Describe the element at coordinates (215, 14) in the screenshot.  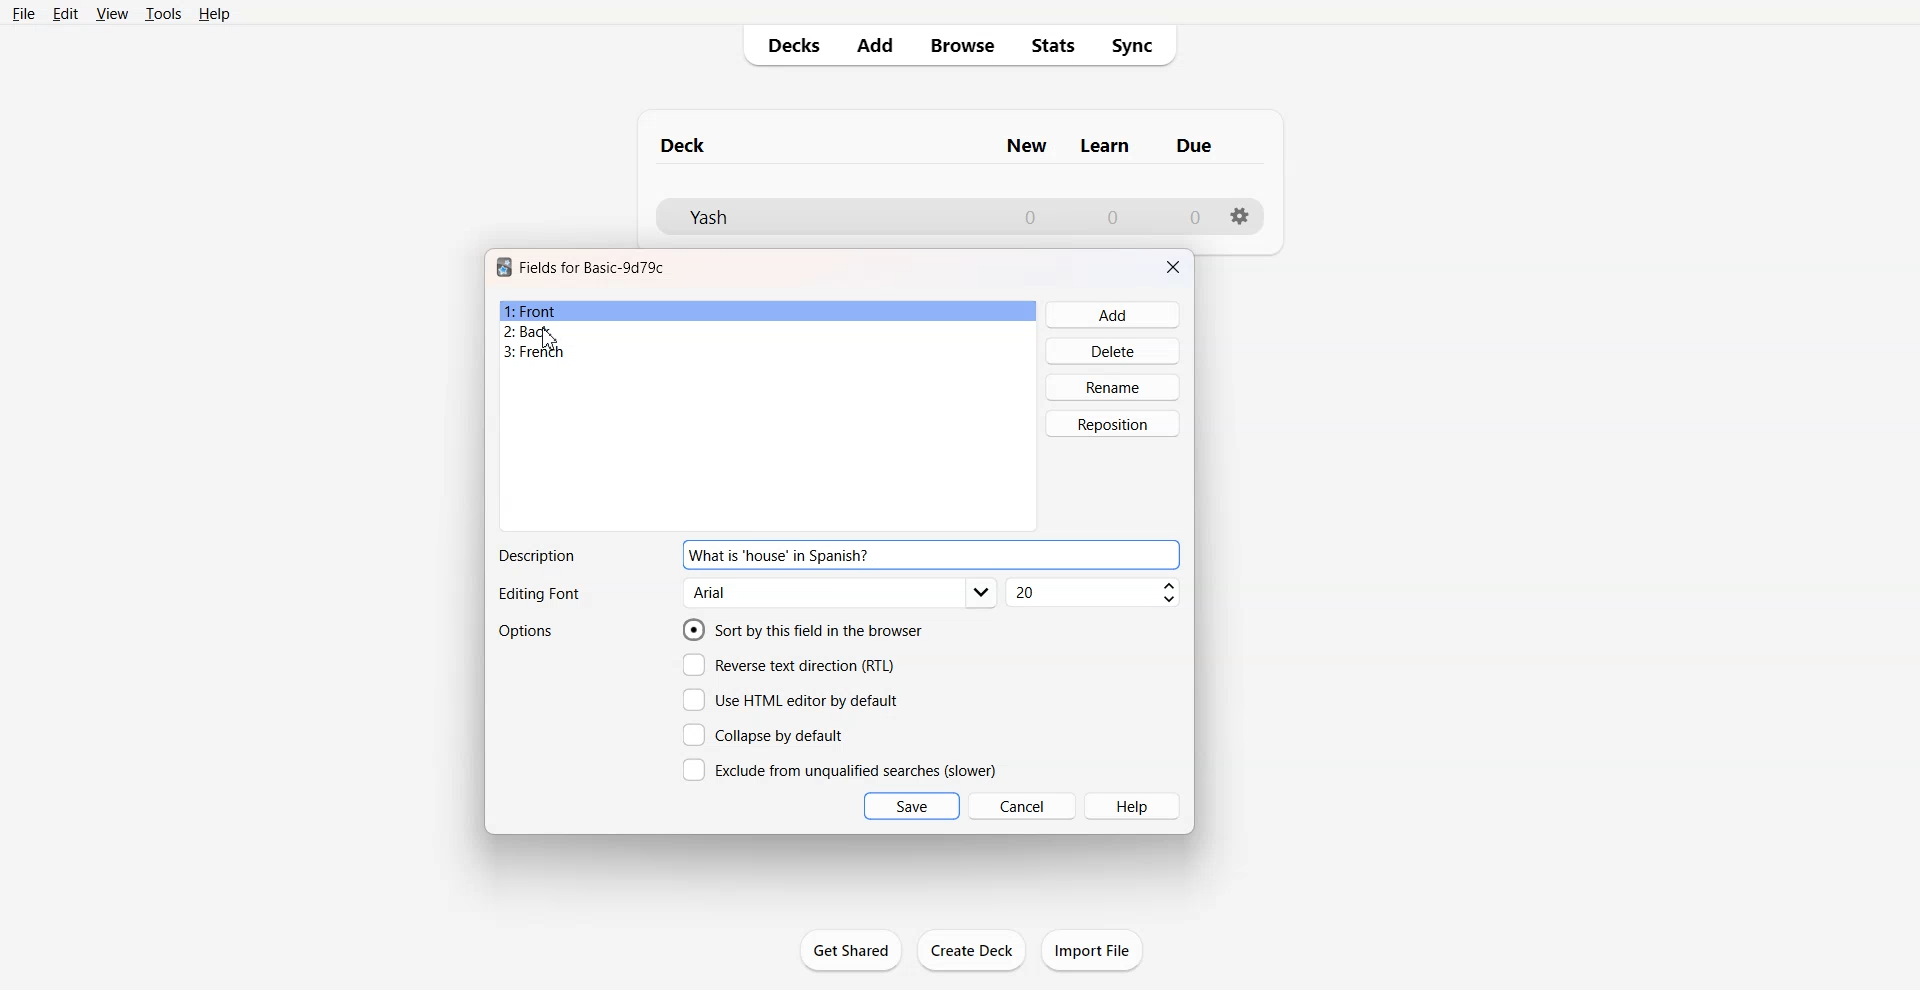
I see `Help` at that location.